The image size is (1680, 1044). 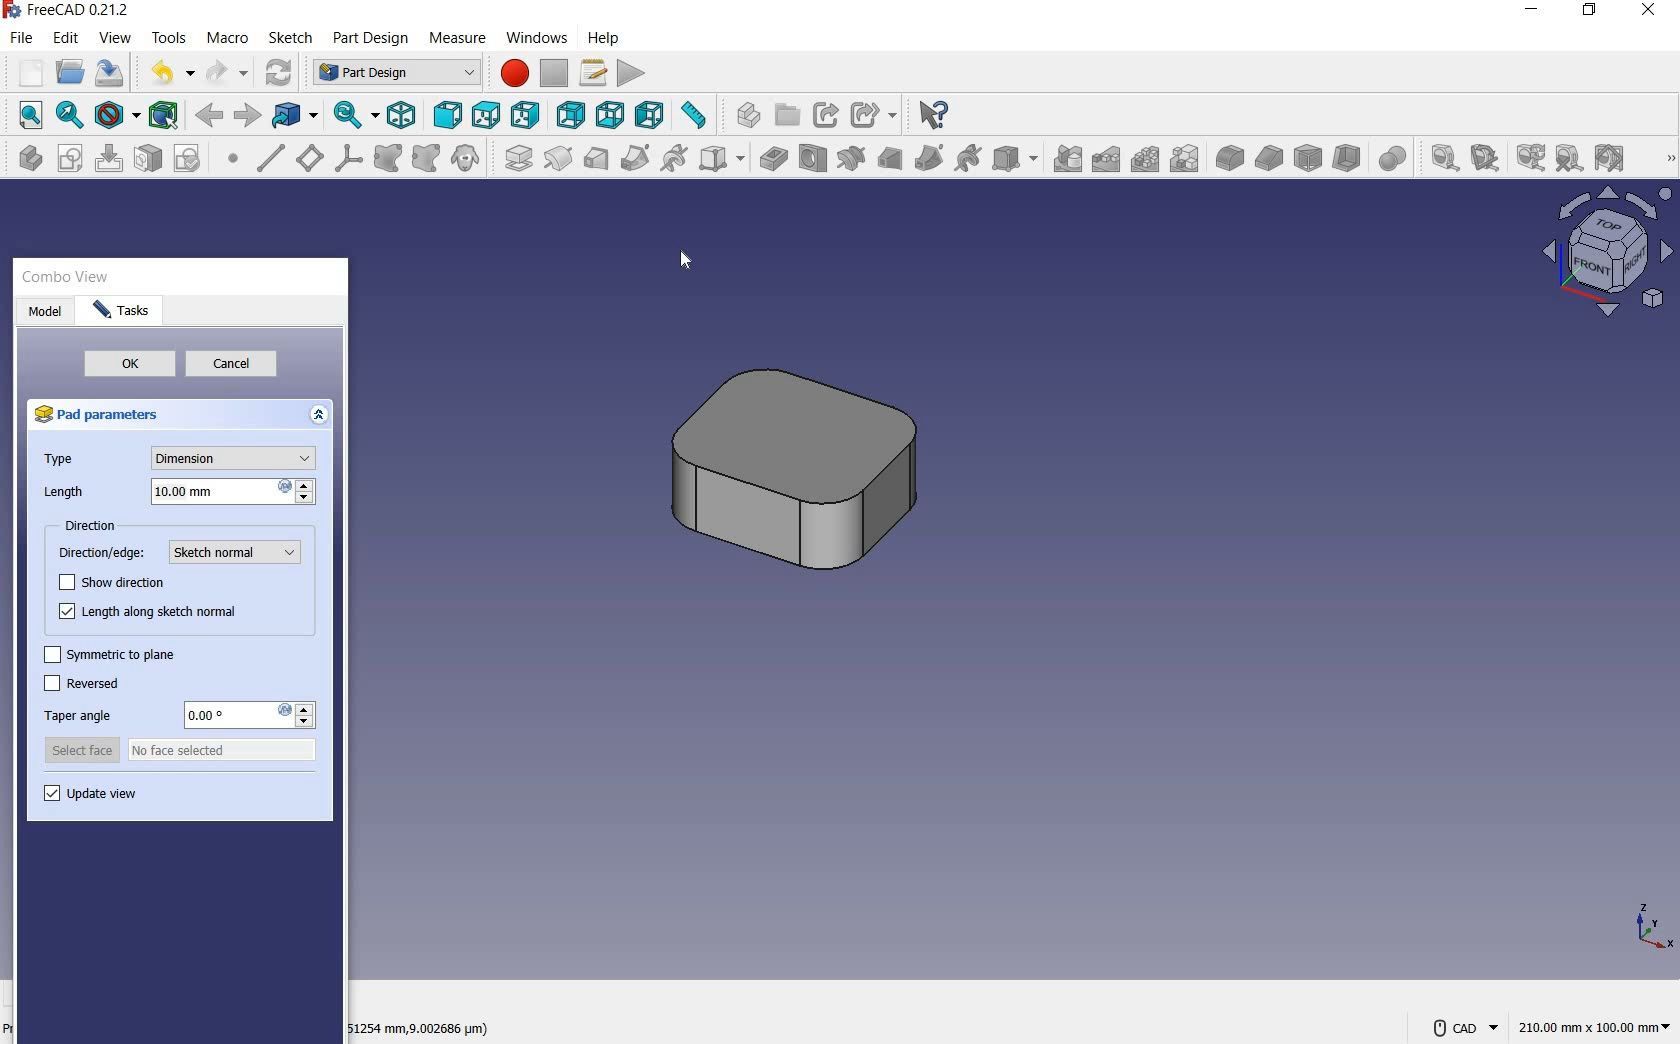 What do you see at coordinates (211, 114) in the screenshot?
I see `forward` at bounding box center [211, 114].